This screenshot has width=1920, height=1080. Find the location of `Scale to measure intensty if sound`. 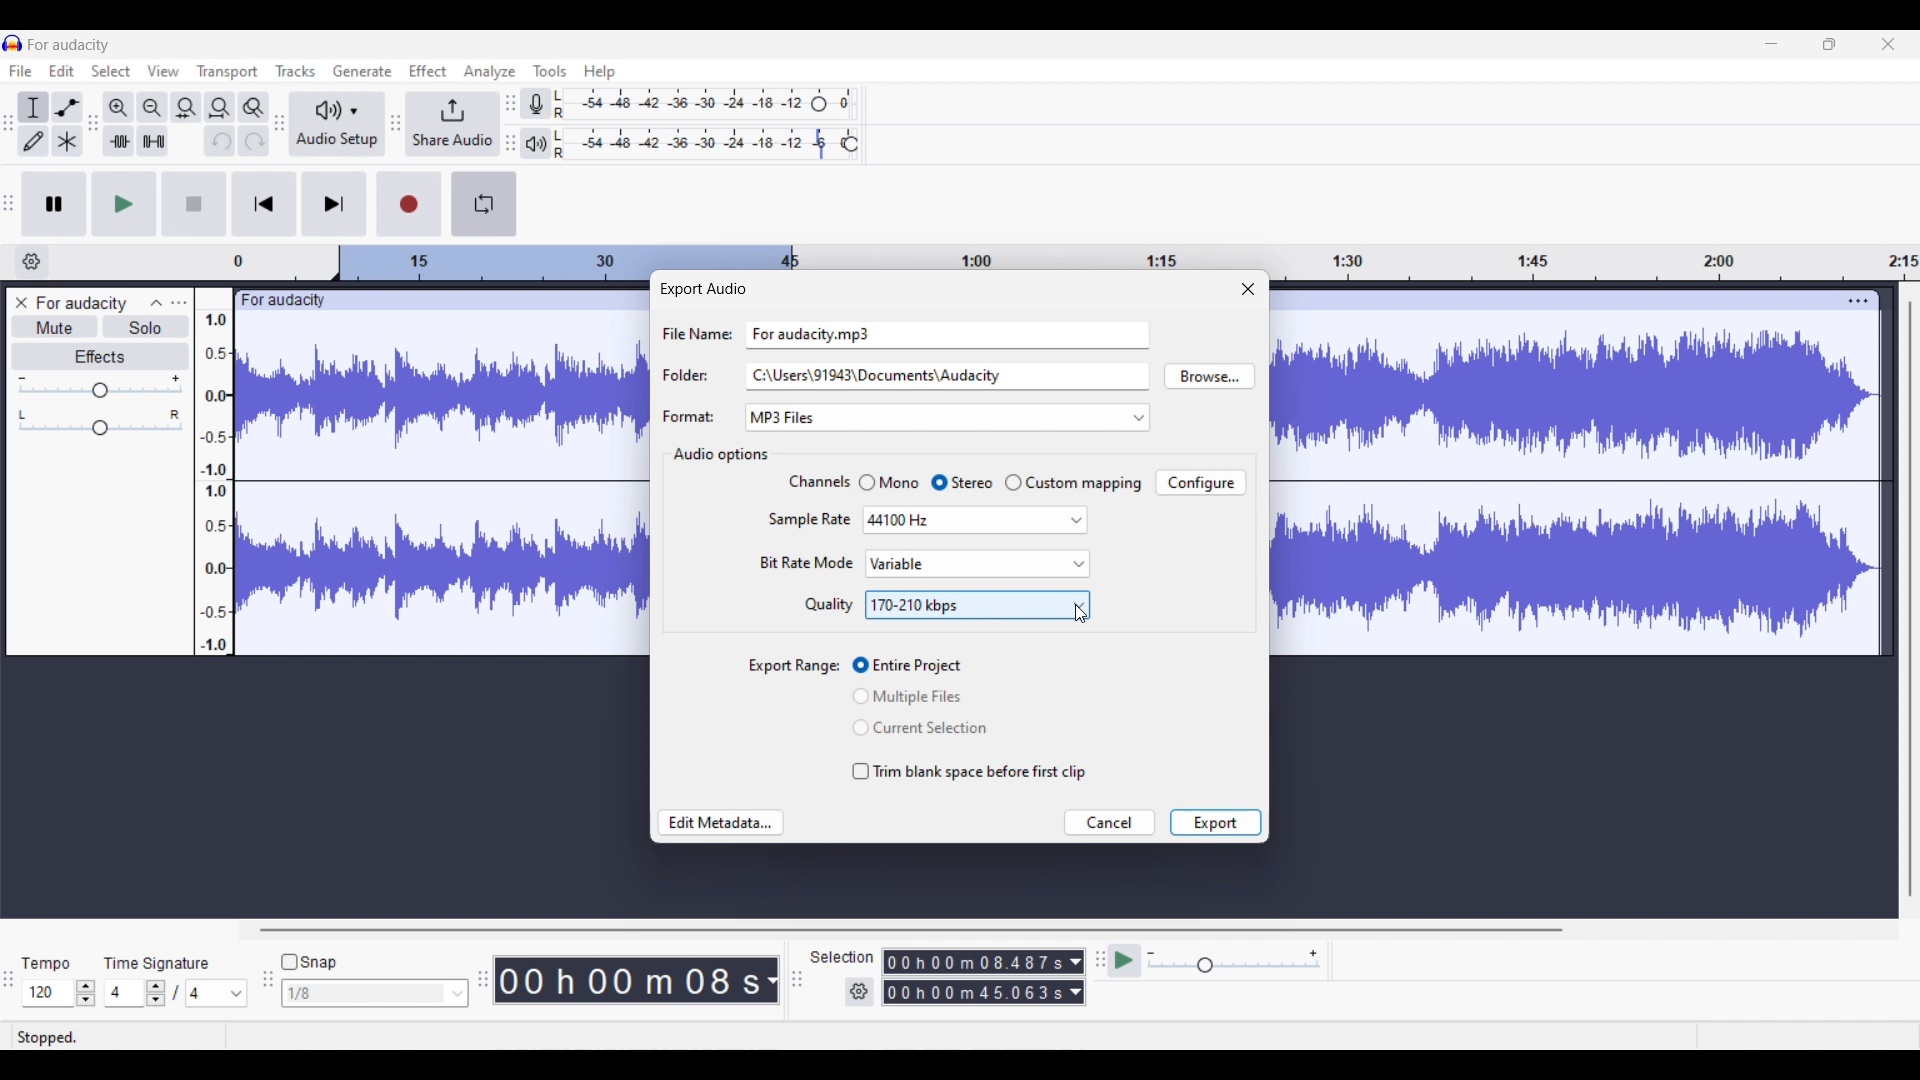

Scale to measure intensty if sound is located at coordinates (214, 483).